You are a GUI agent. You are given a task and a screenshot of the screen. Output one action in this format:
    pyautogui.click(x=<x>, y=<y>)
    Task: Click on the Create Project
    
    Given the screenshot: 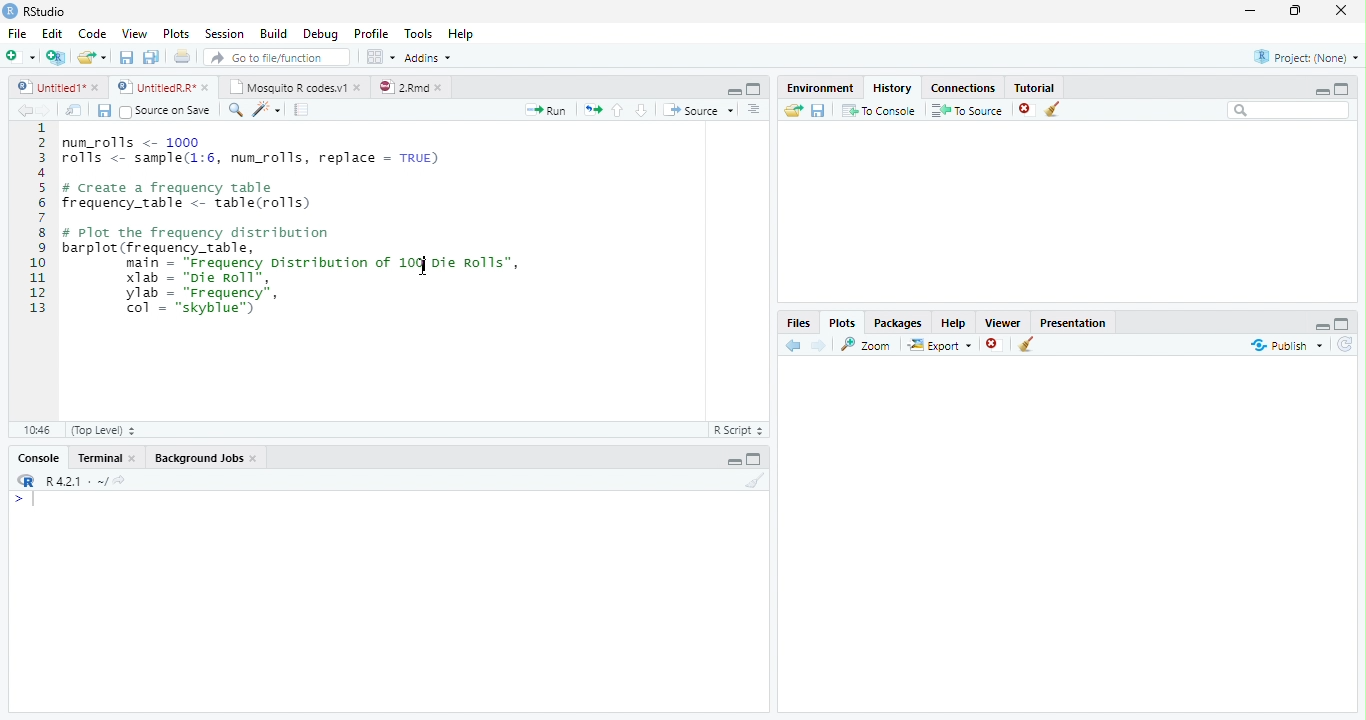 What is the action you would take?
    pyautogui.click(x=56, y=58)
    